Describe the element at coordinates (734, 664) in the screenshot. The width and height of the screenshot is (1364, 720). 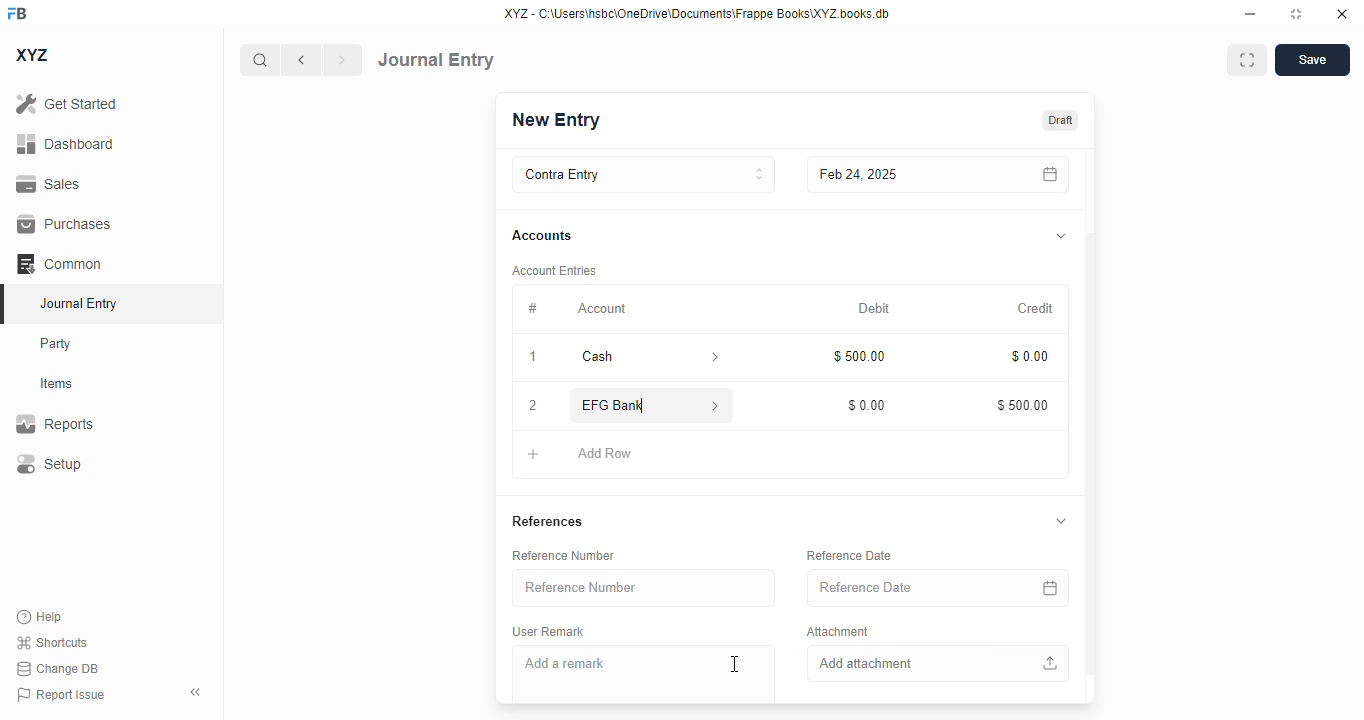
I see `cursor` at that location.